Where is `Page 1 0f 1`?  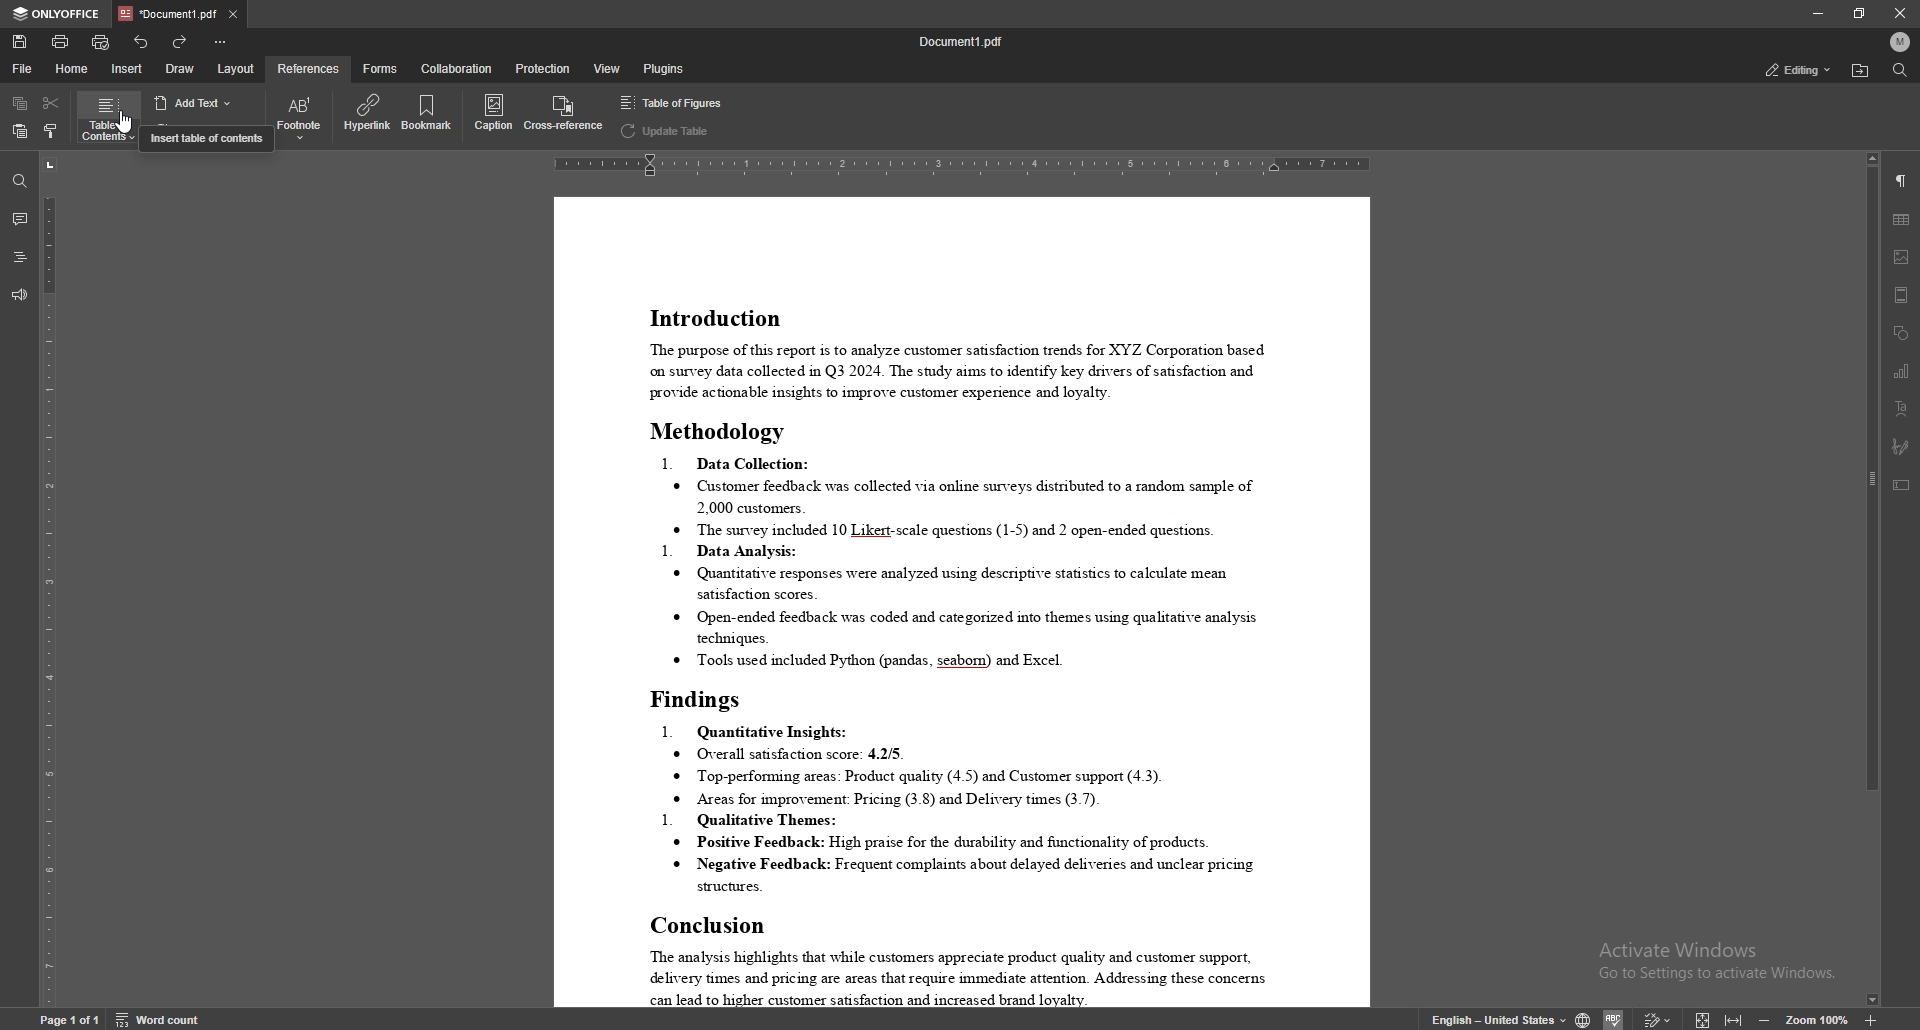
Page 1 0f 1 is located at coordinates (72, 1019).